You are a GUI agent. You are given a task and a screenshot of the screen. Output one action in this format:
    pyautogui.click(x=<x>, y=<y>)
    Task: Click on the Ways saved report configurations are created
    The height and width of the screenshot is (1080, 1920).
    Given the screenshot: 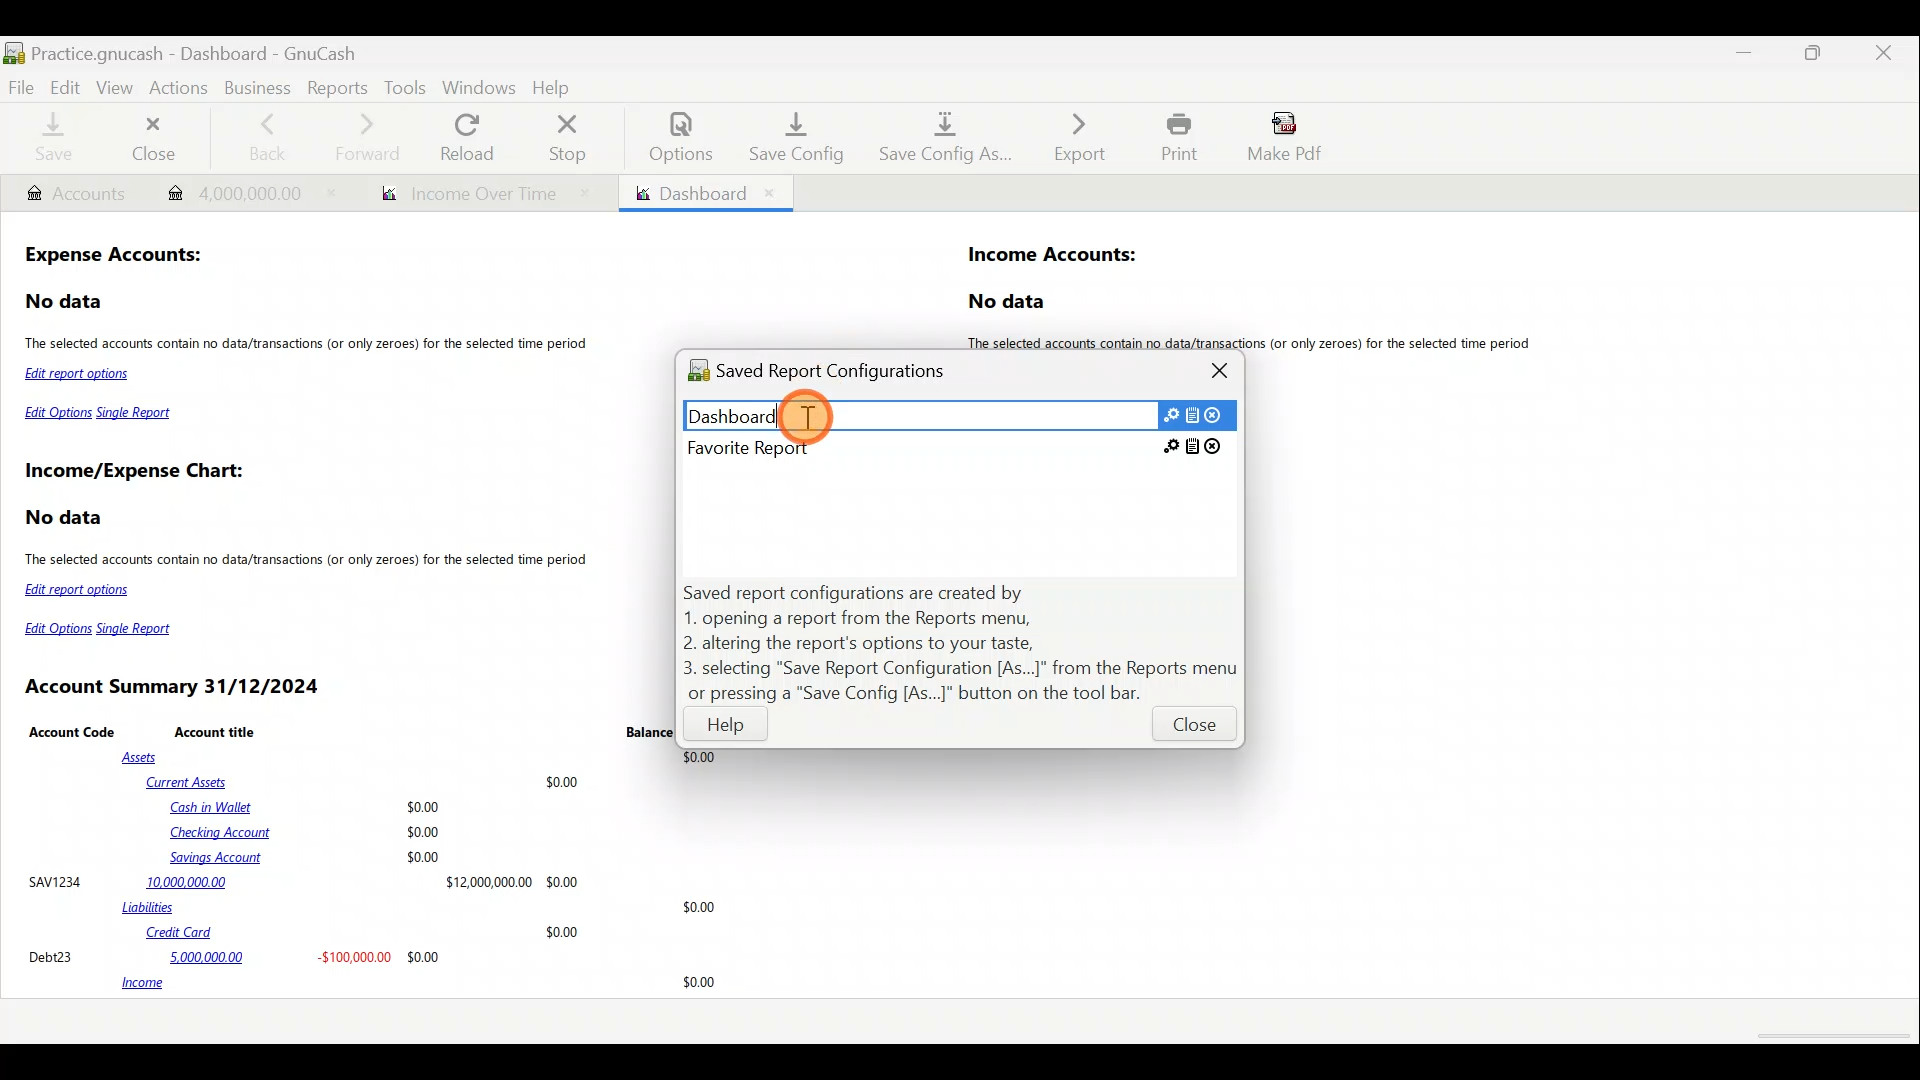 What is the action you would take?
    pyautogui.click(x=962, y=643)
    